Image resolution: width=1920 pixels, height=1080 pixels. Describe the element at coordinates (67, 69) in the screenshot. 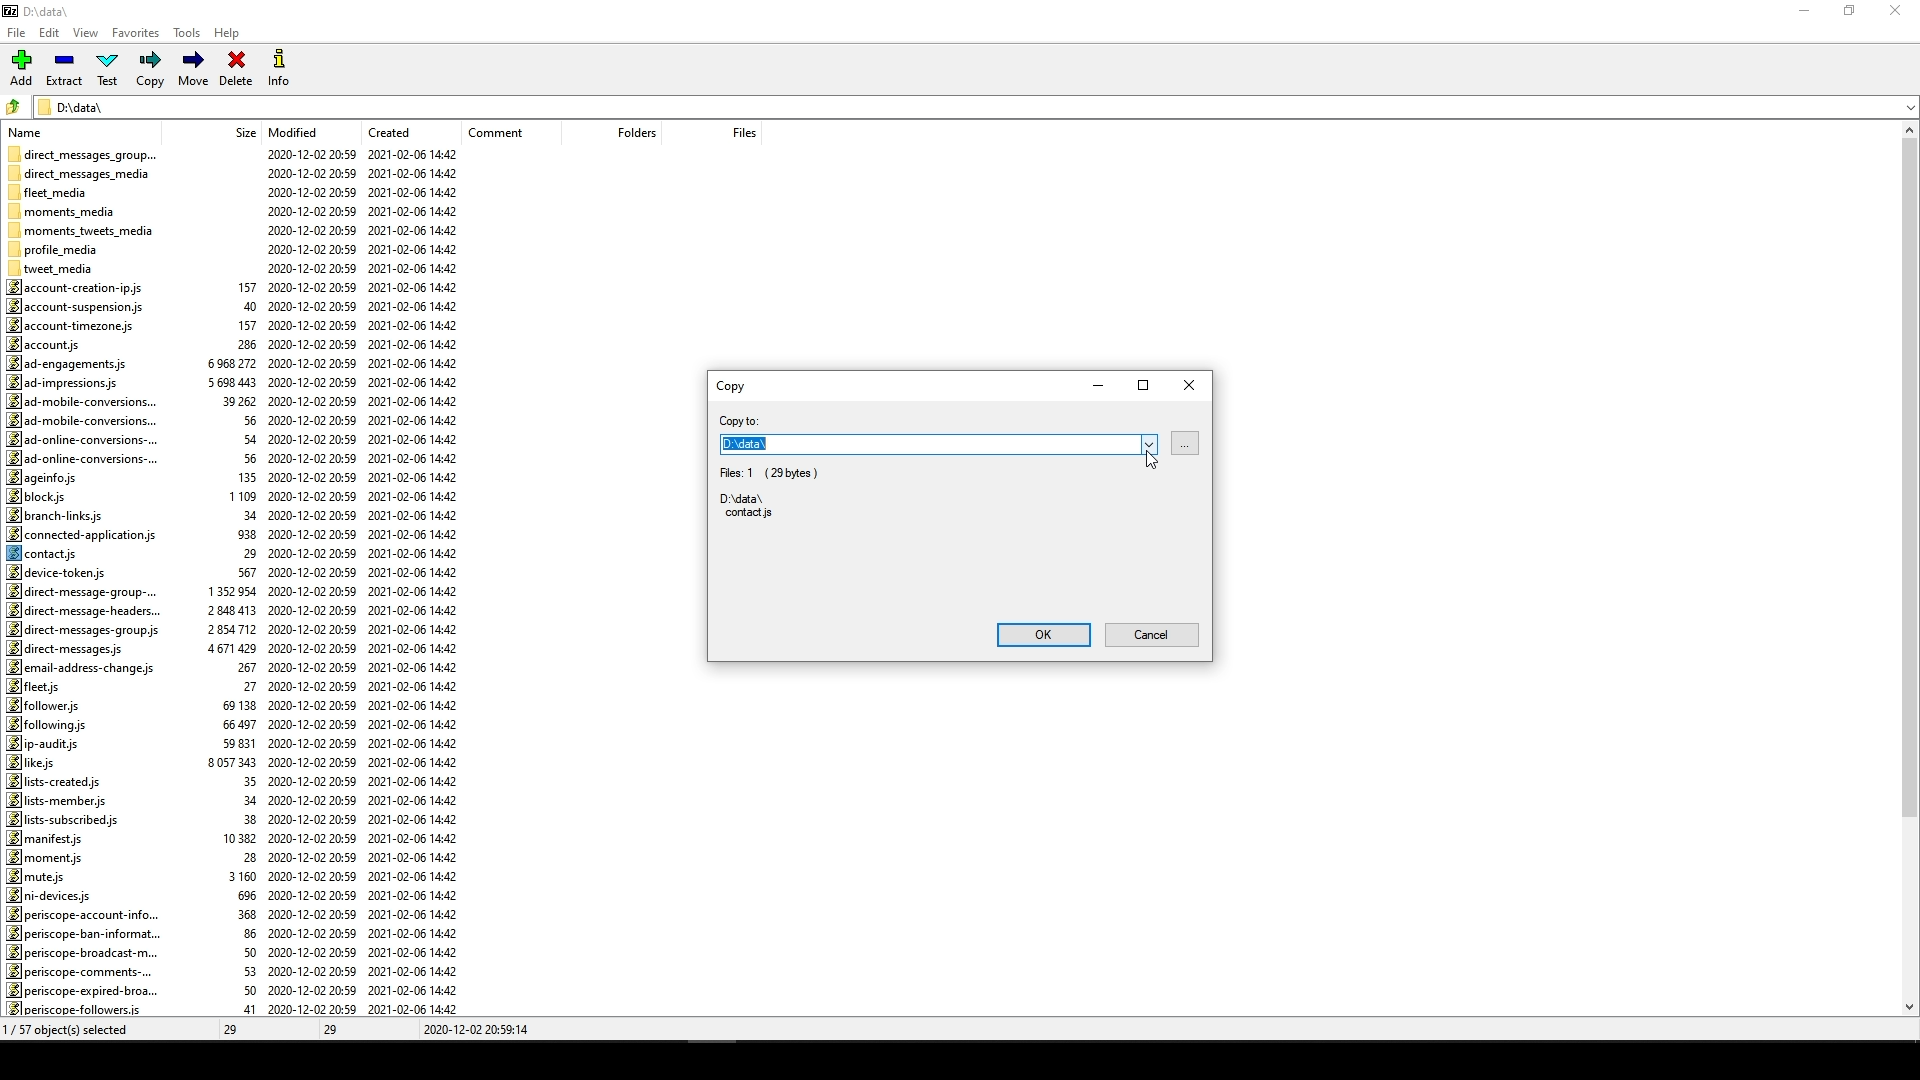

I see `Extract` at that location.